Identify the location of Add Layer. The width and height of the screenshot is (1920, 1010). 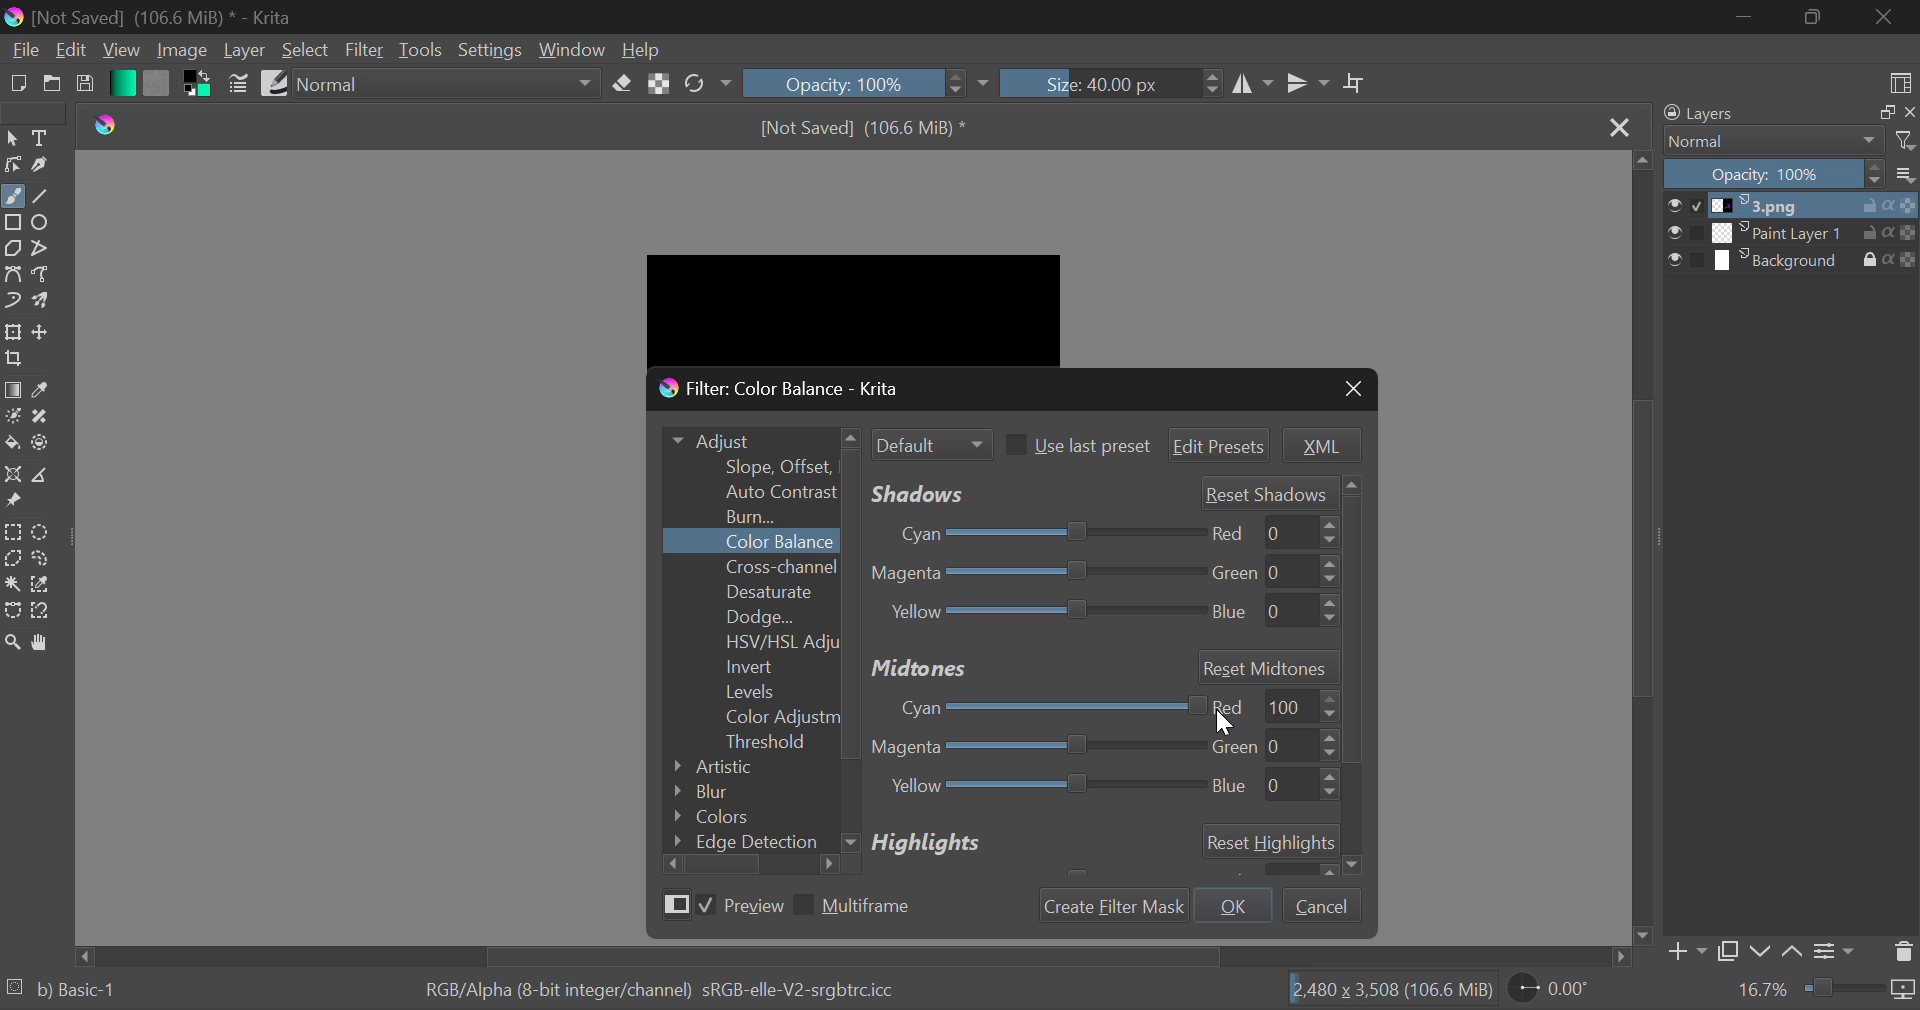
(1688, 951).